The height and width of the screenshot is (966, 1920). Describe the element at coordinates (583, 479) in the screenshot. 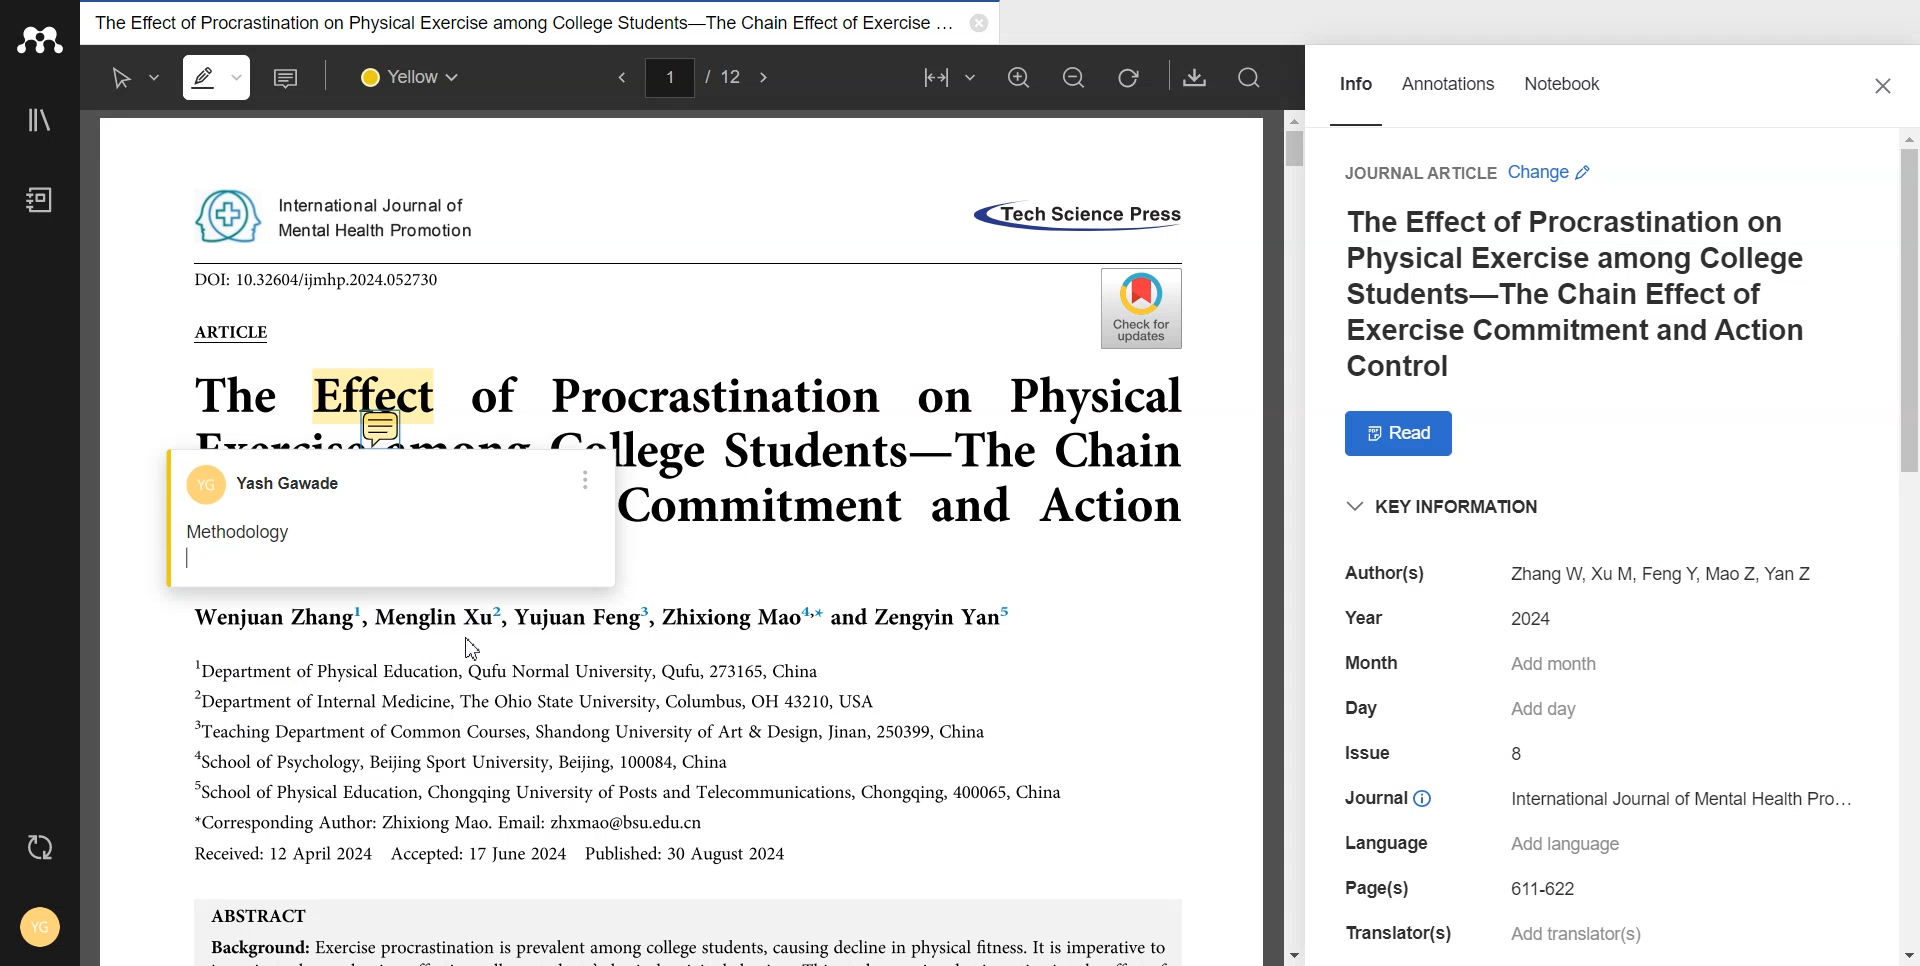

I see `More` at that location.